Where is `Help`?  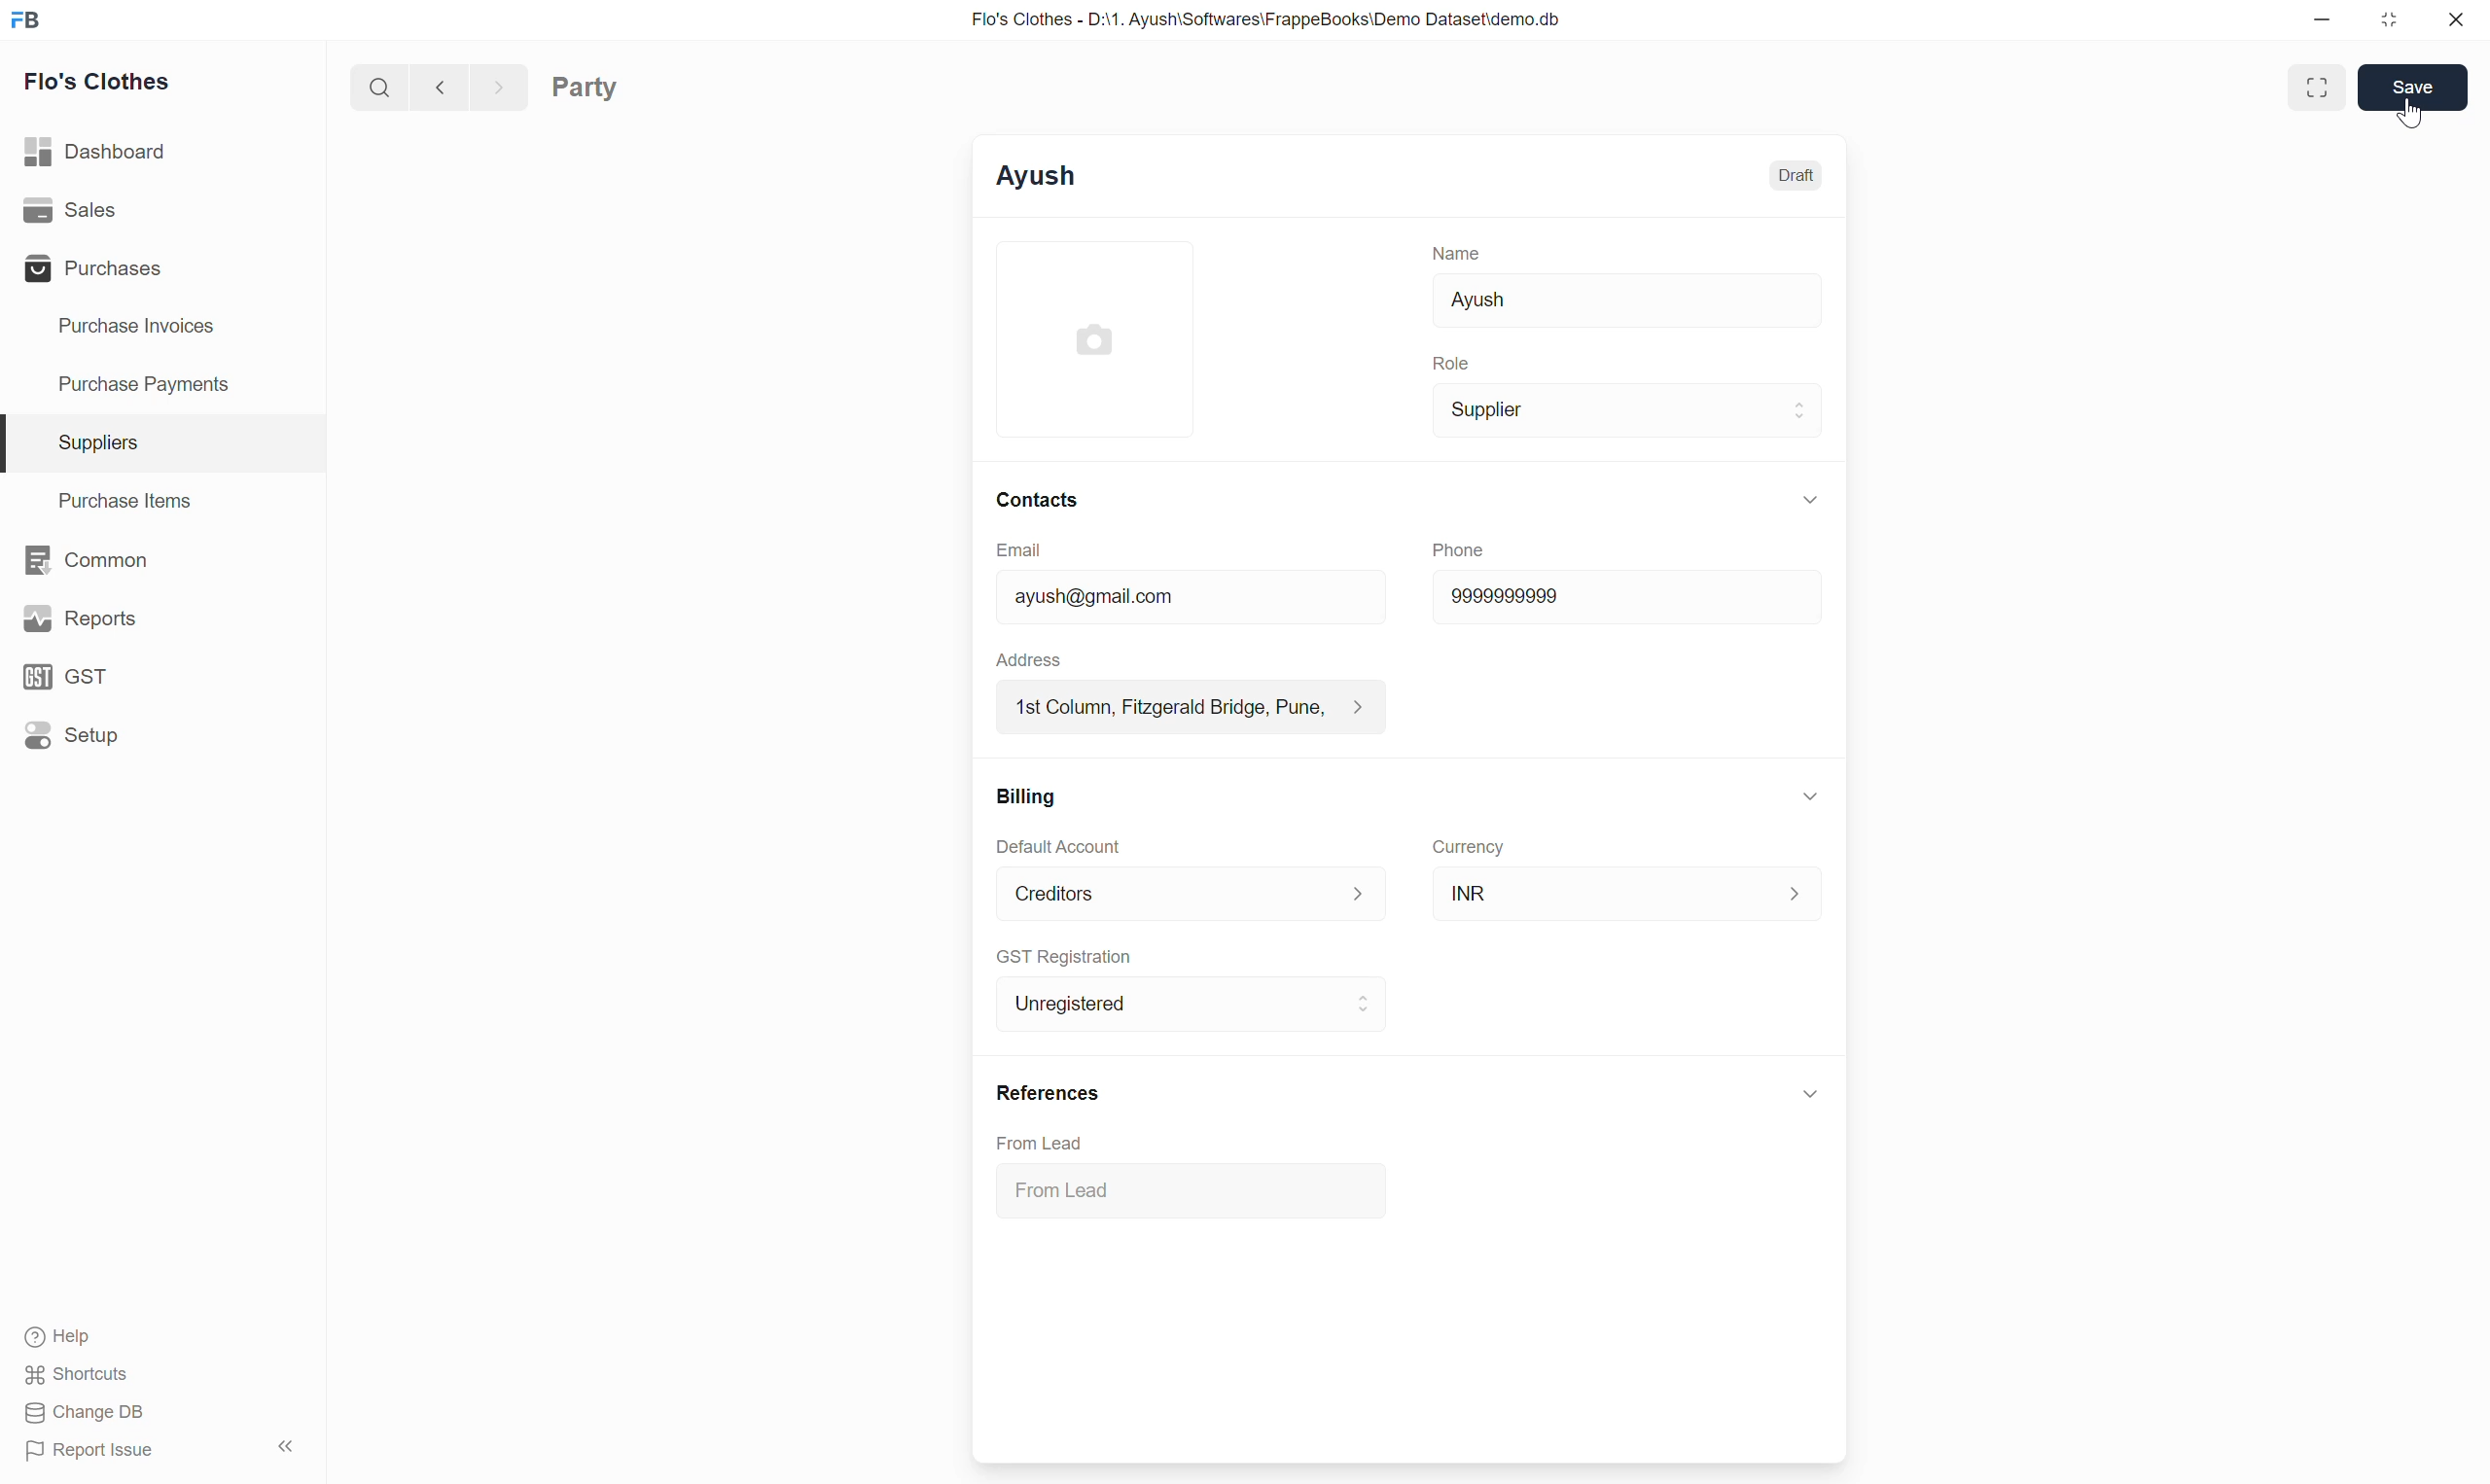 Help is located at coordinates (78, 1337).